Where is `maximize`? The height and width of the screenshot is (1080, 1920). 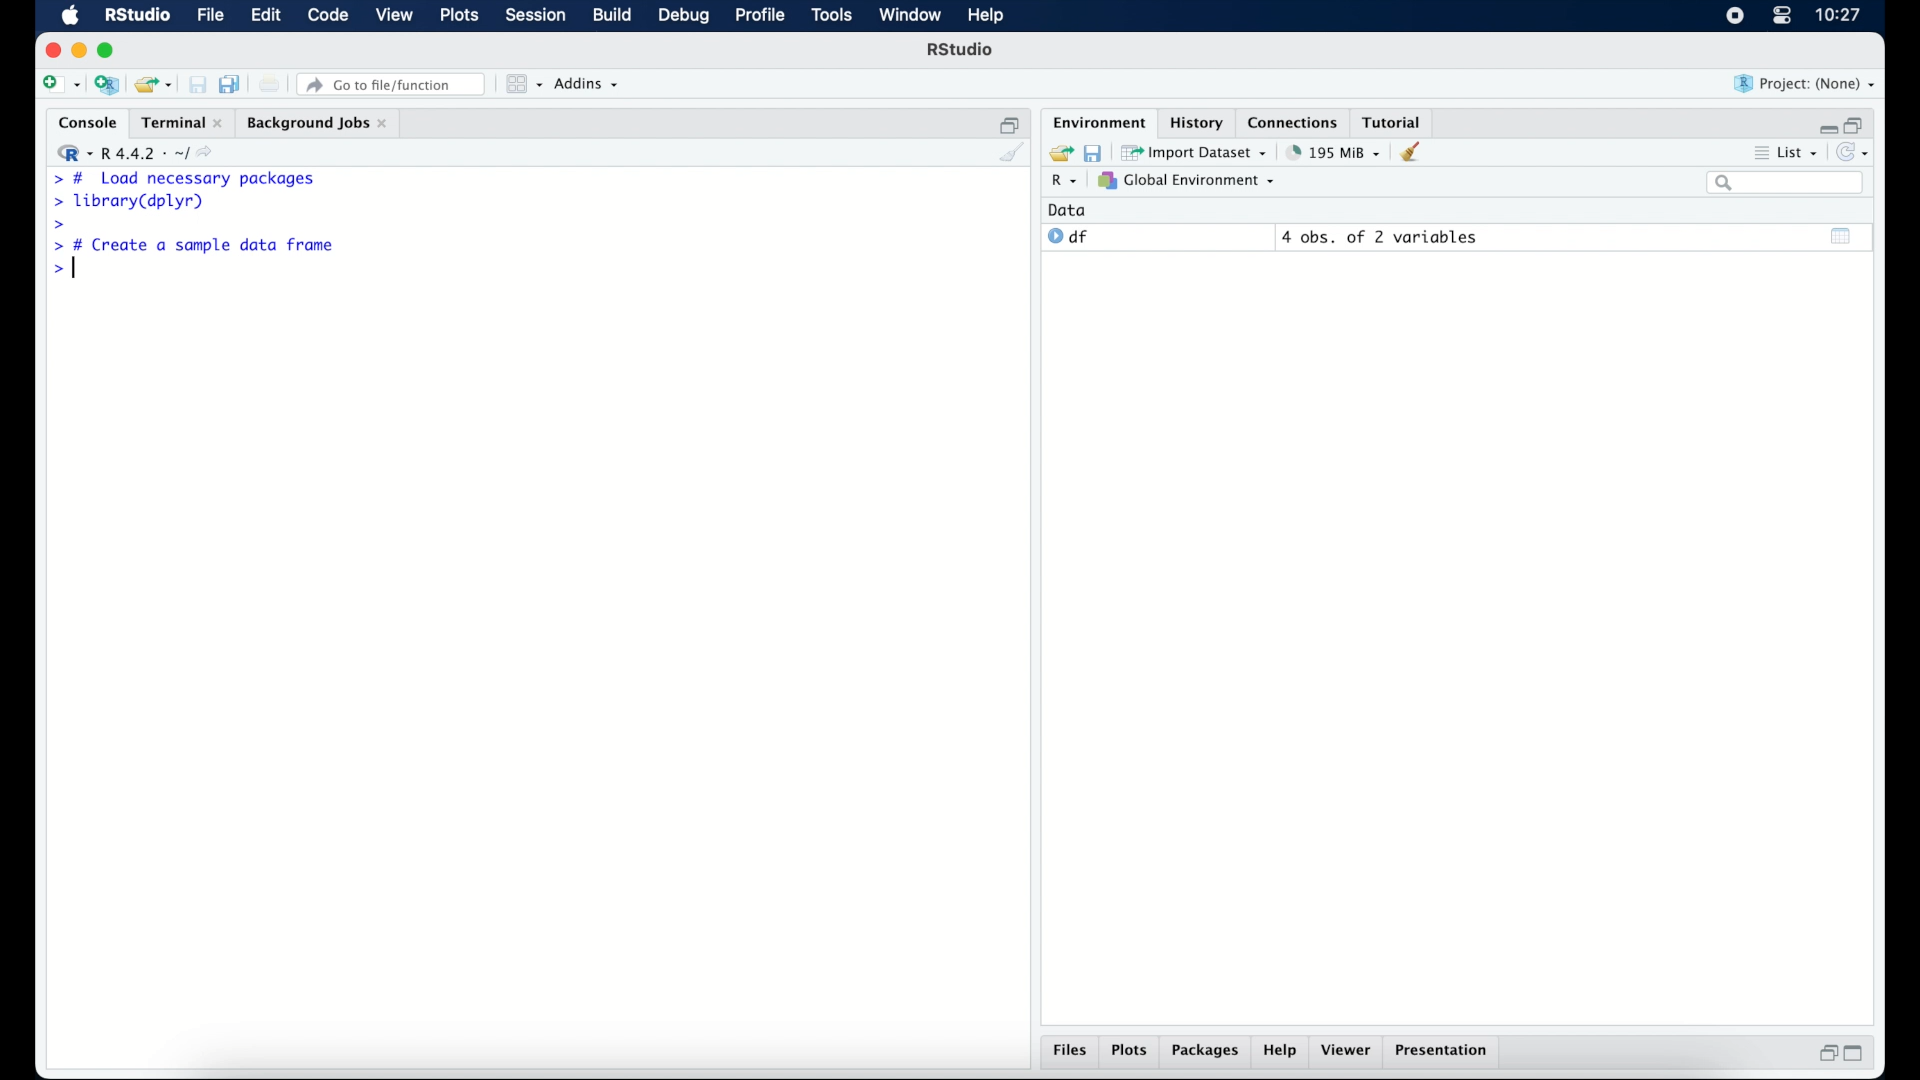
maximize is located at coordinates (1860, 1054).